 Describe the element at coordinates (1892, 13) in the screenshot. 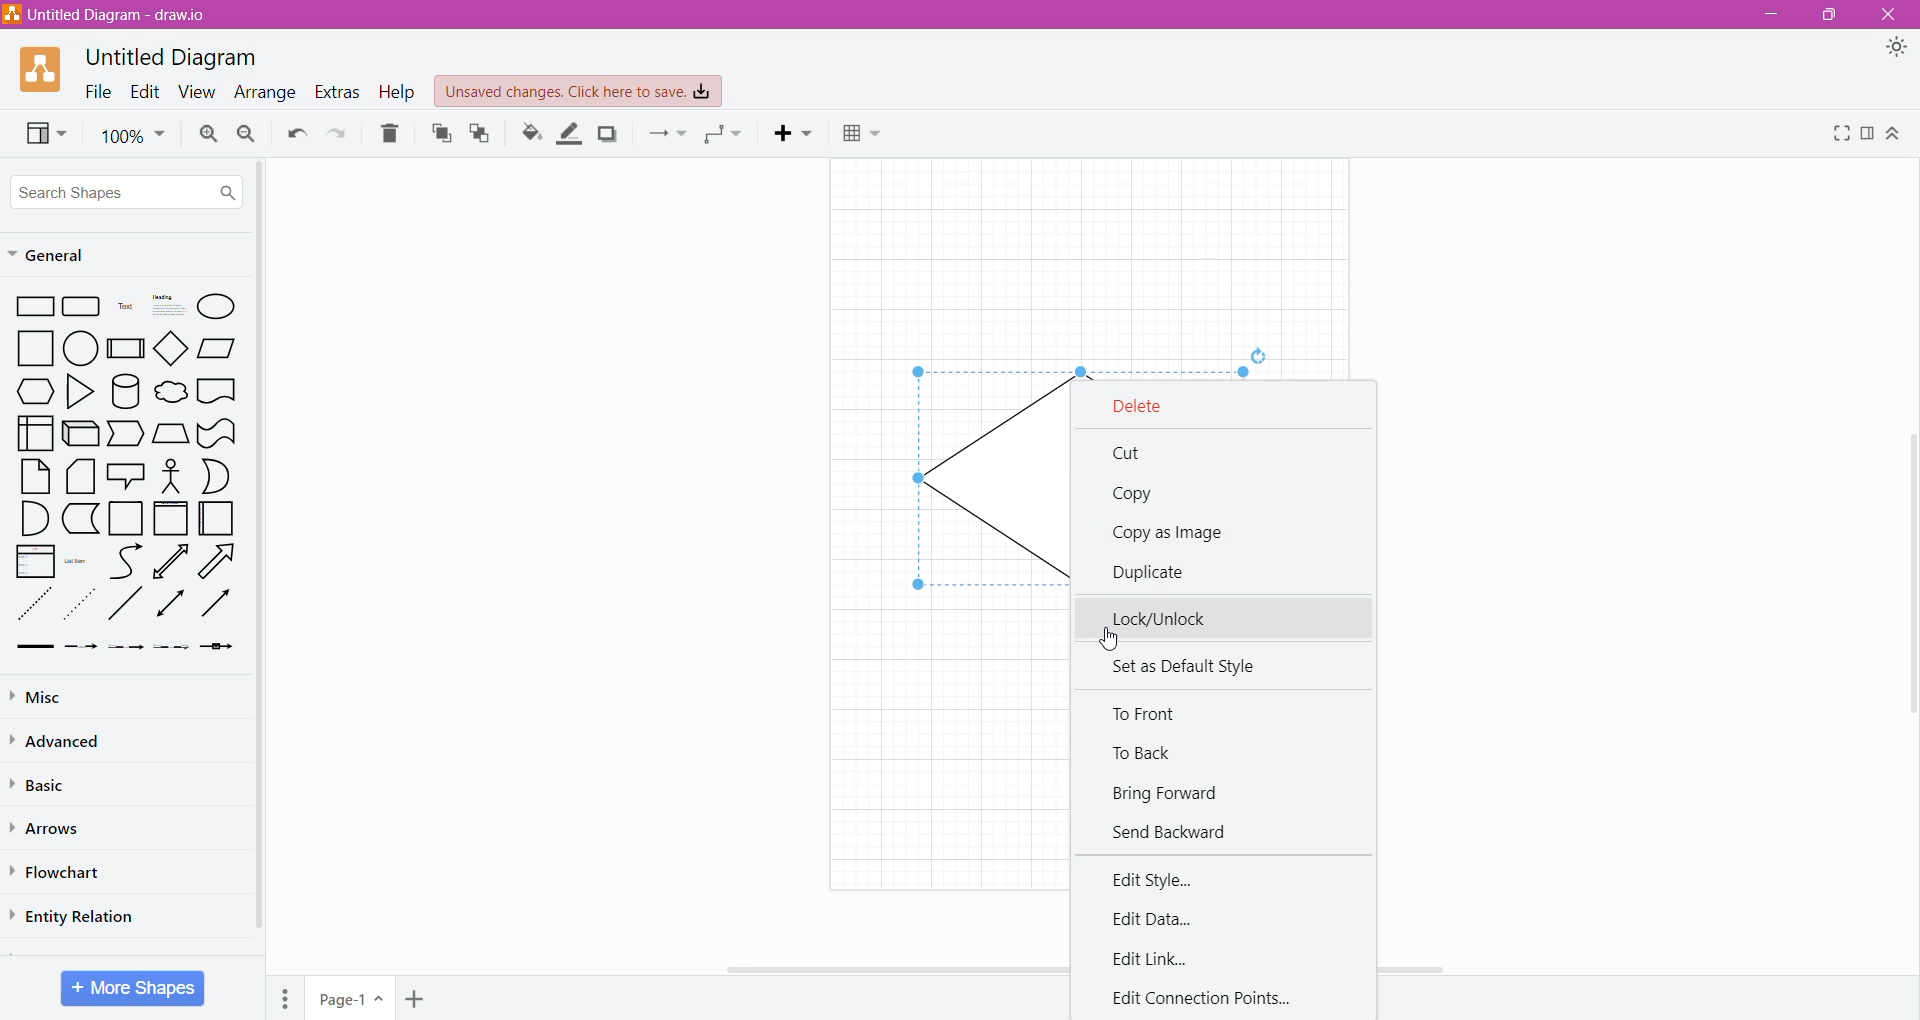

I see `Close` at that location.